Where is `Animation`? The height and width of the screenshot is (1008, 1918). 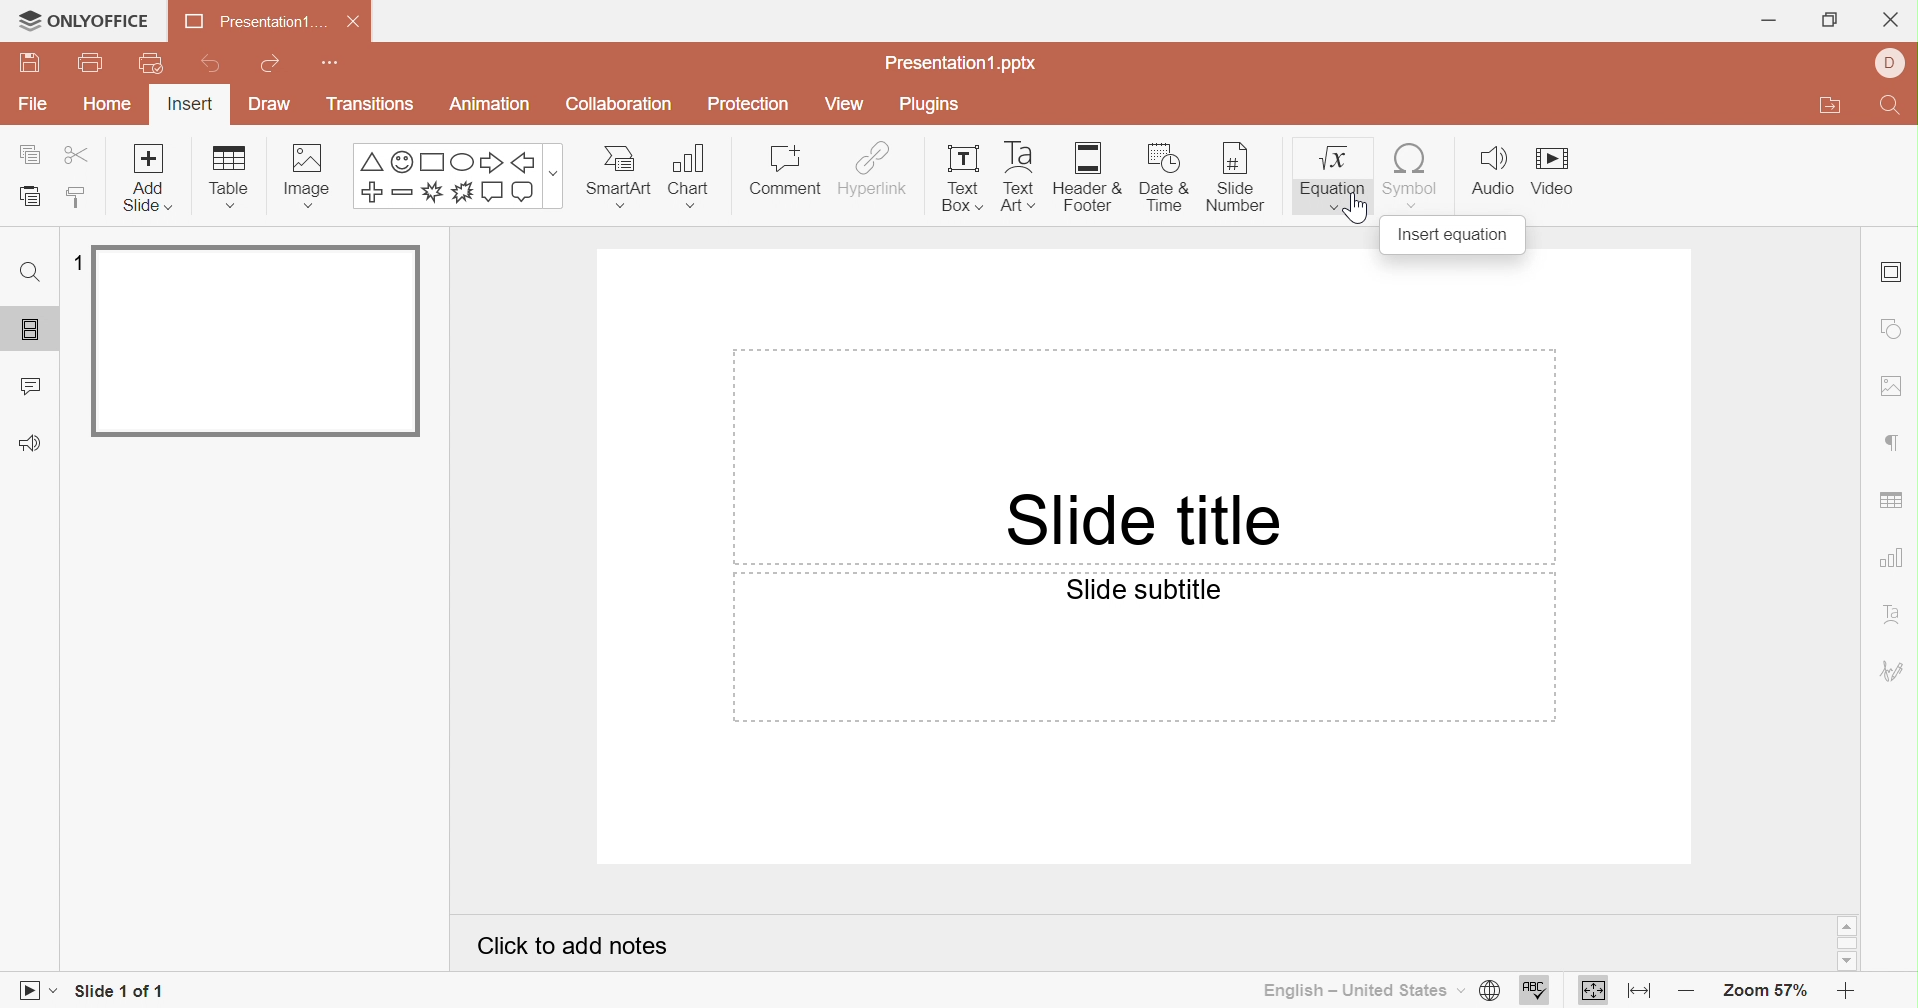
Animation is located at coordinates (495, 108).